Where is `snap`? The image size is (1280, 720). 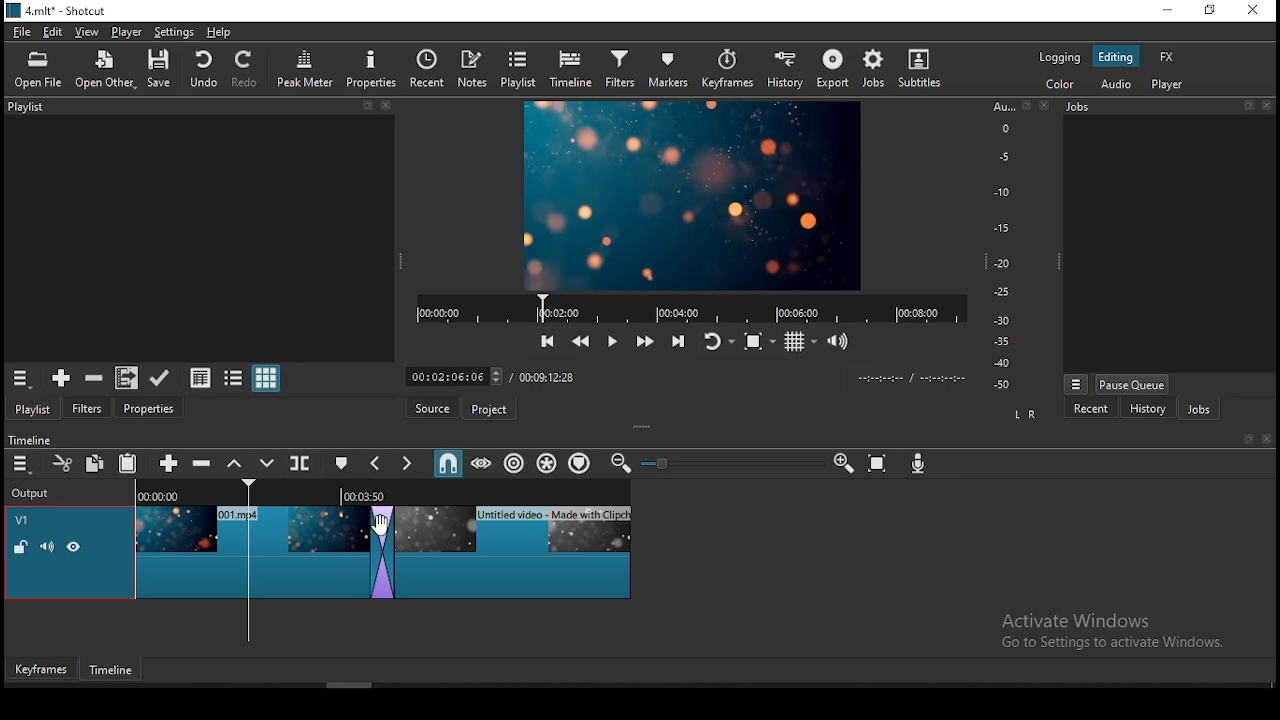 snap is located at coordinates (447, 464).